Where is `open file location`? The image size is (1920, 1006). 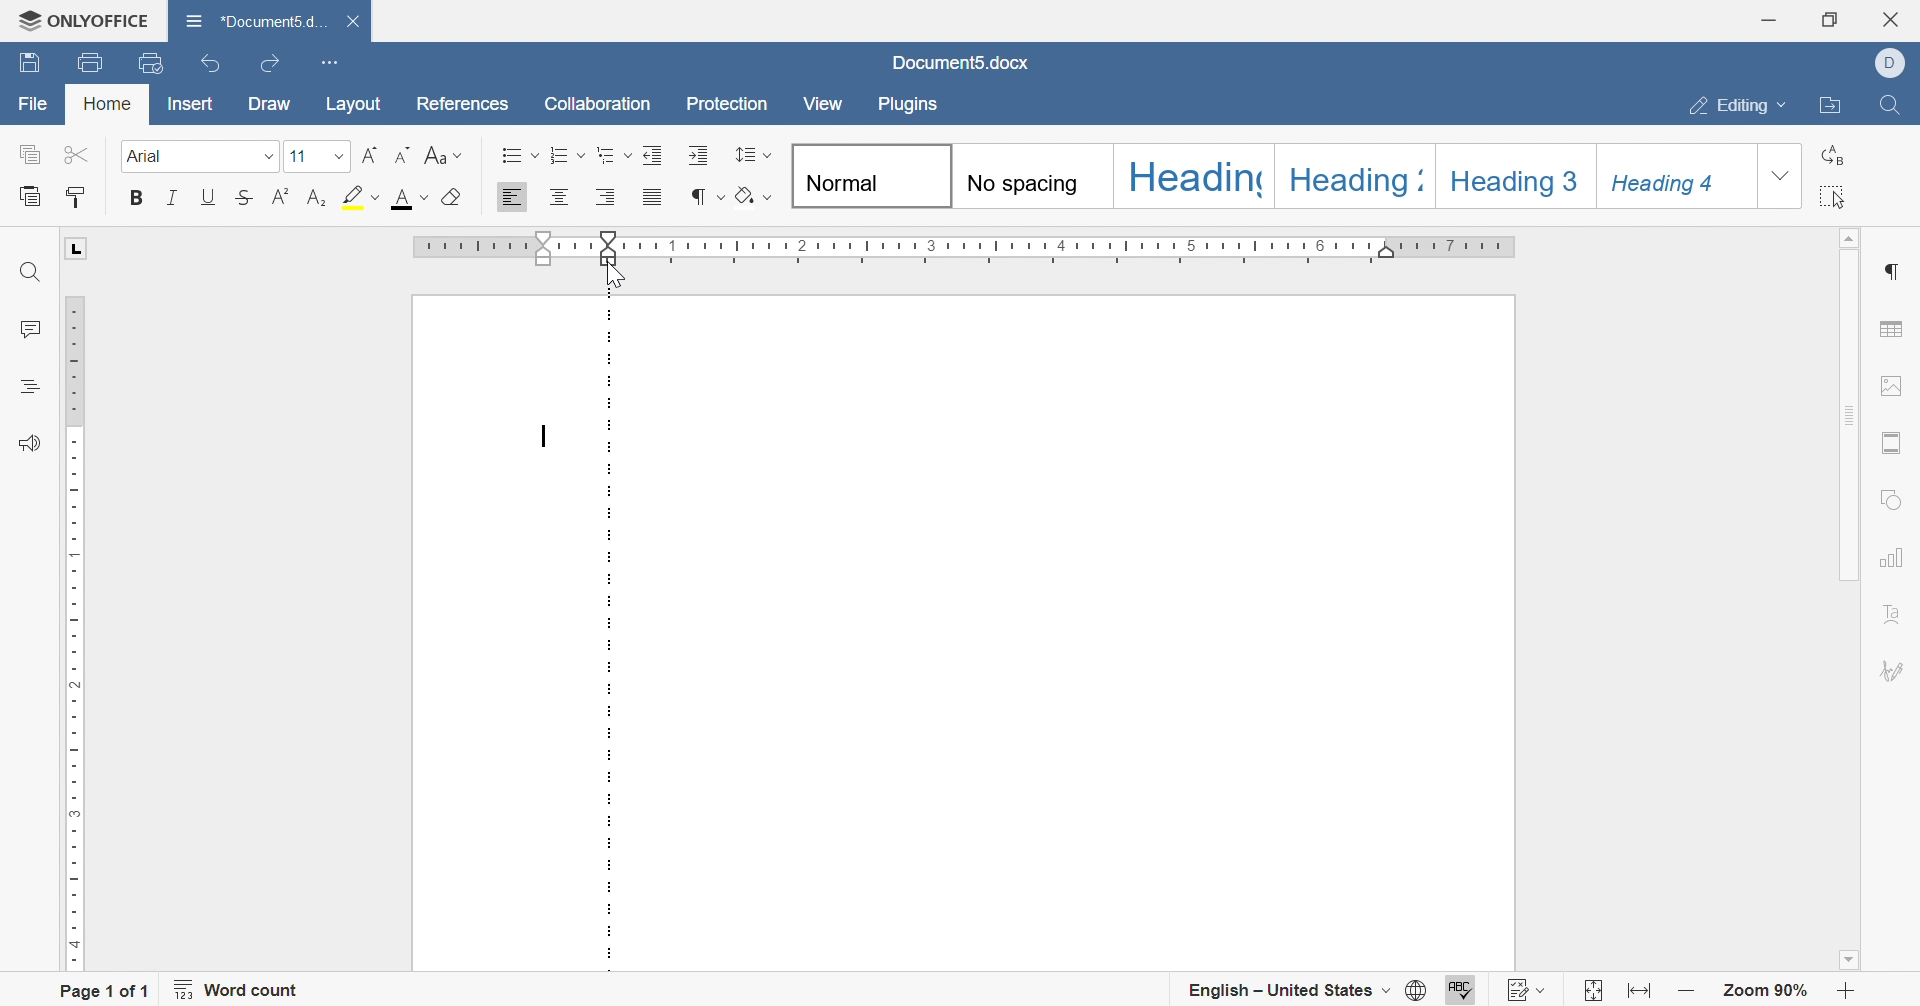 open file location is located at coordinates (1834, 106).